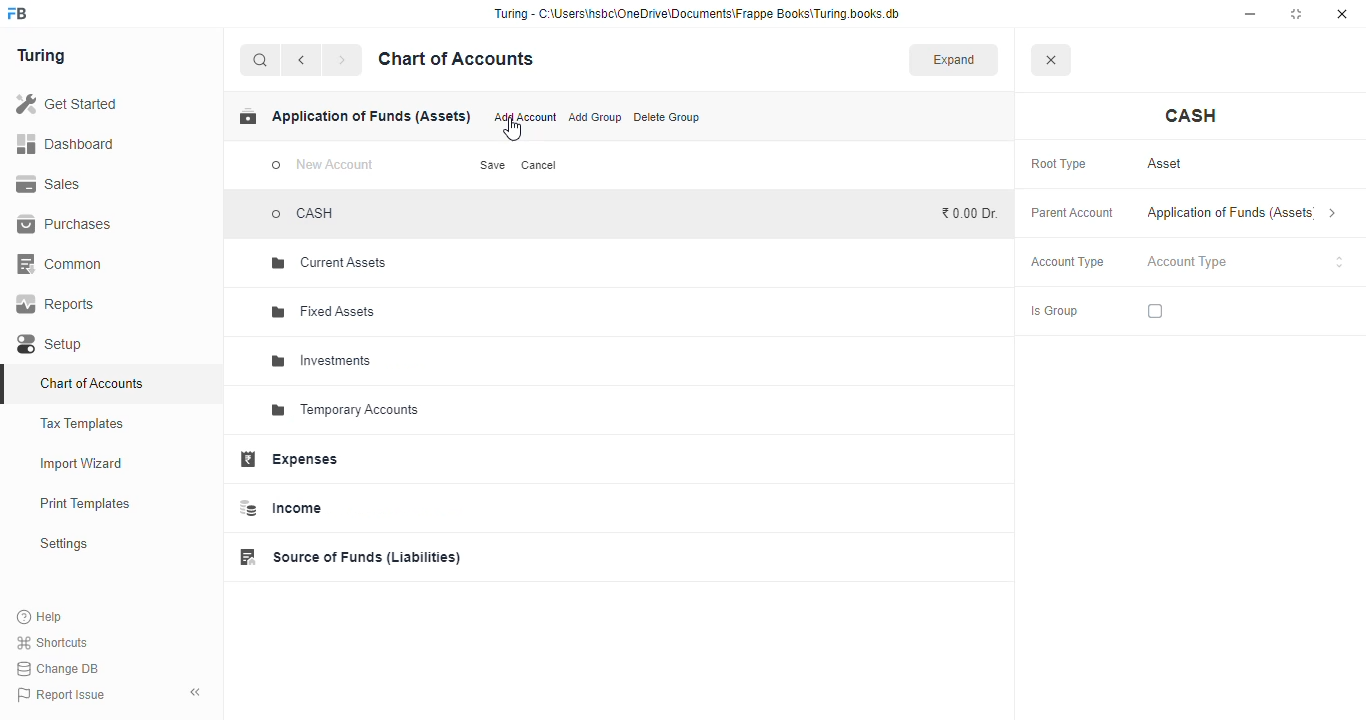 The width and height of the screenshot is (1366, 720). Describe the element at coordinates (56, 304) in the screenshot. I see `reports` at that location.